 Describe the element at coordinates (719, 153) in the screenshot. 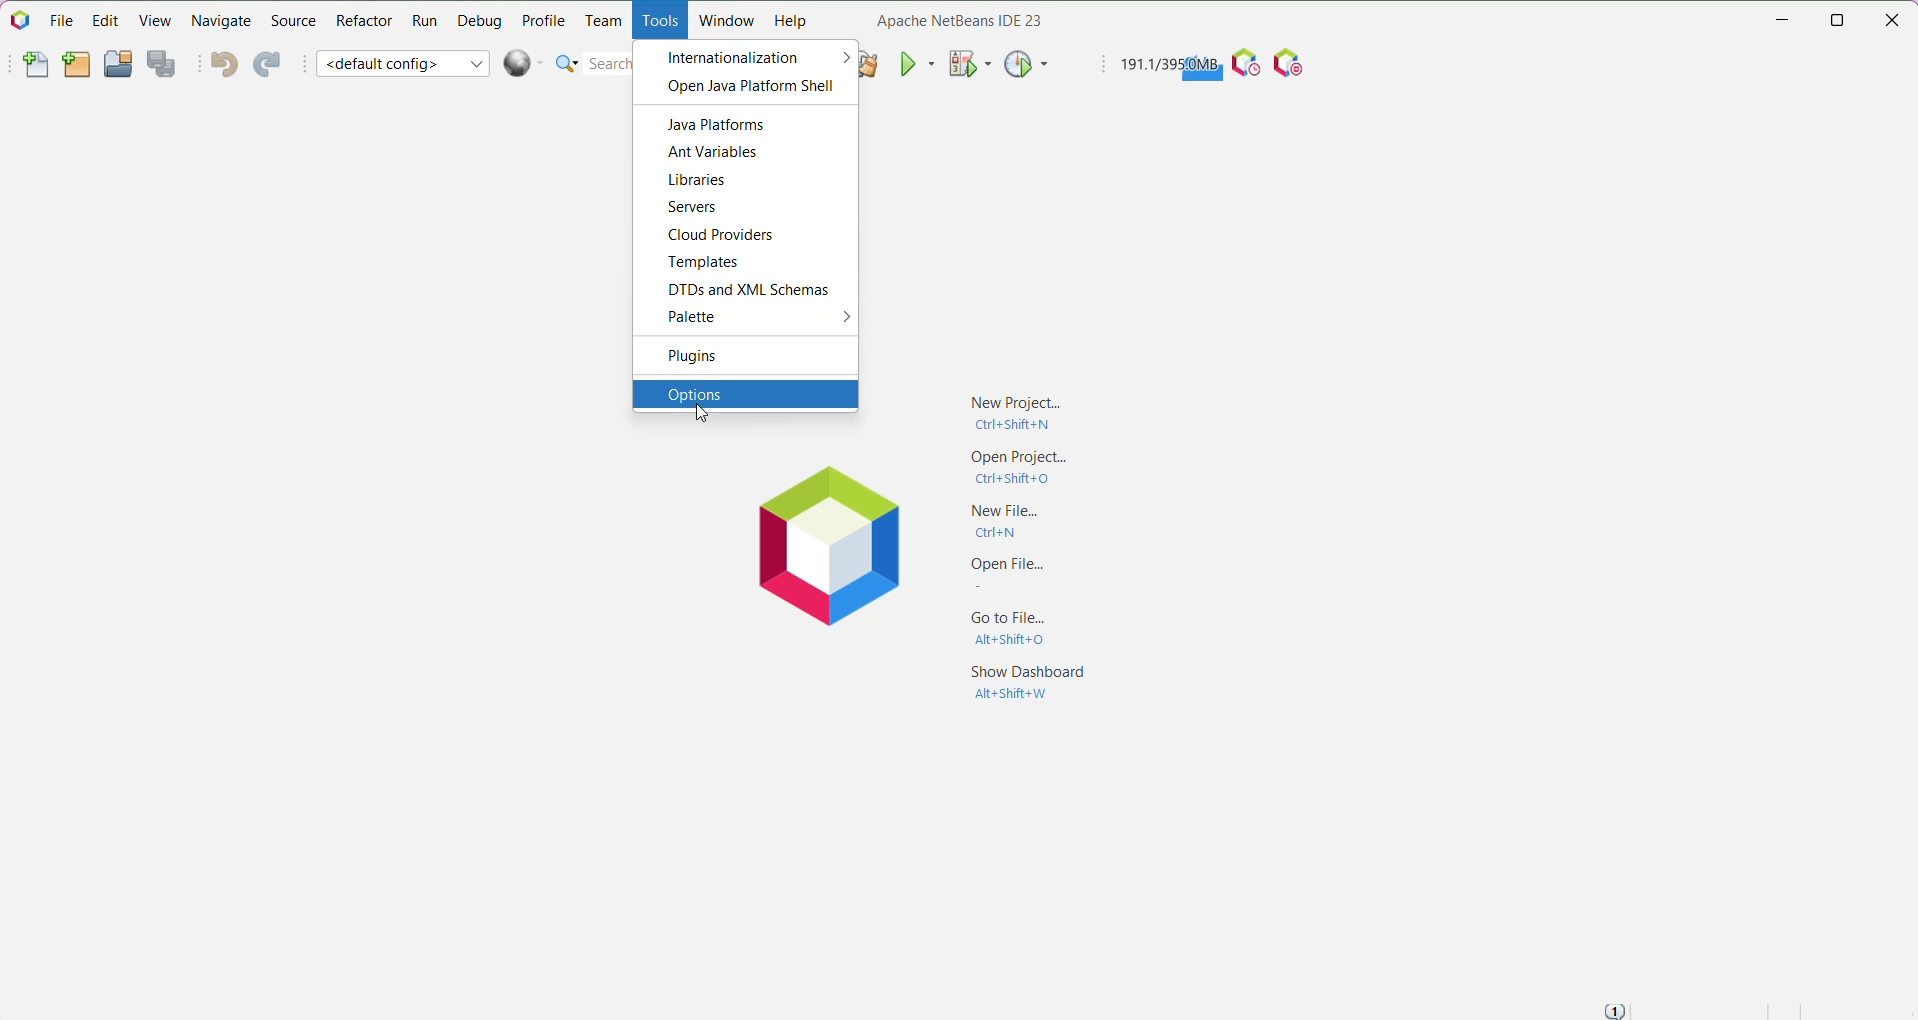

I see `Ant Variables` at that location.